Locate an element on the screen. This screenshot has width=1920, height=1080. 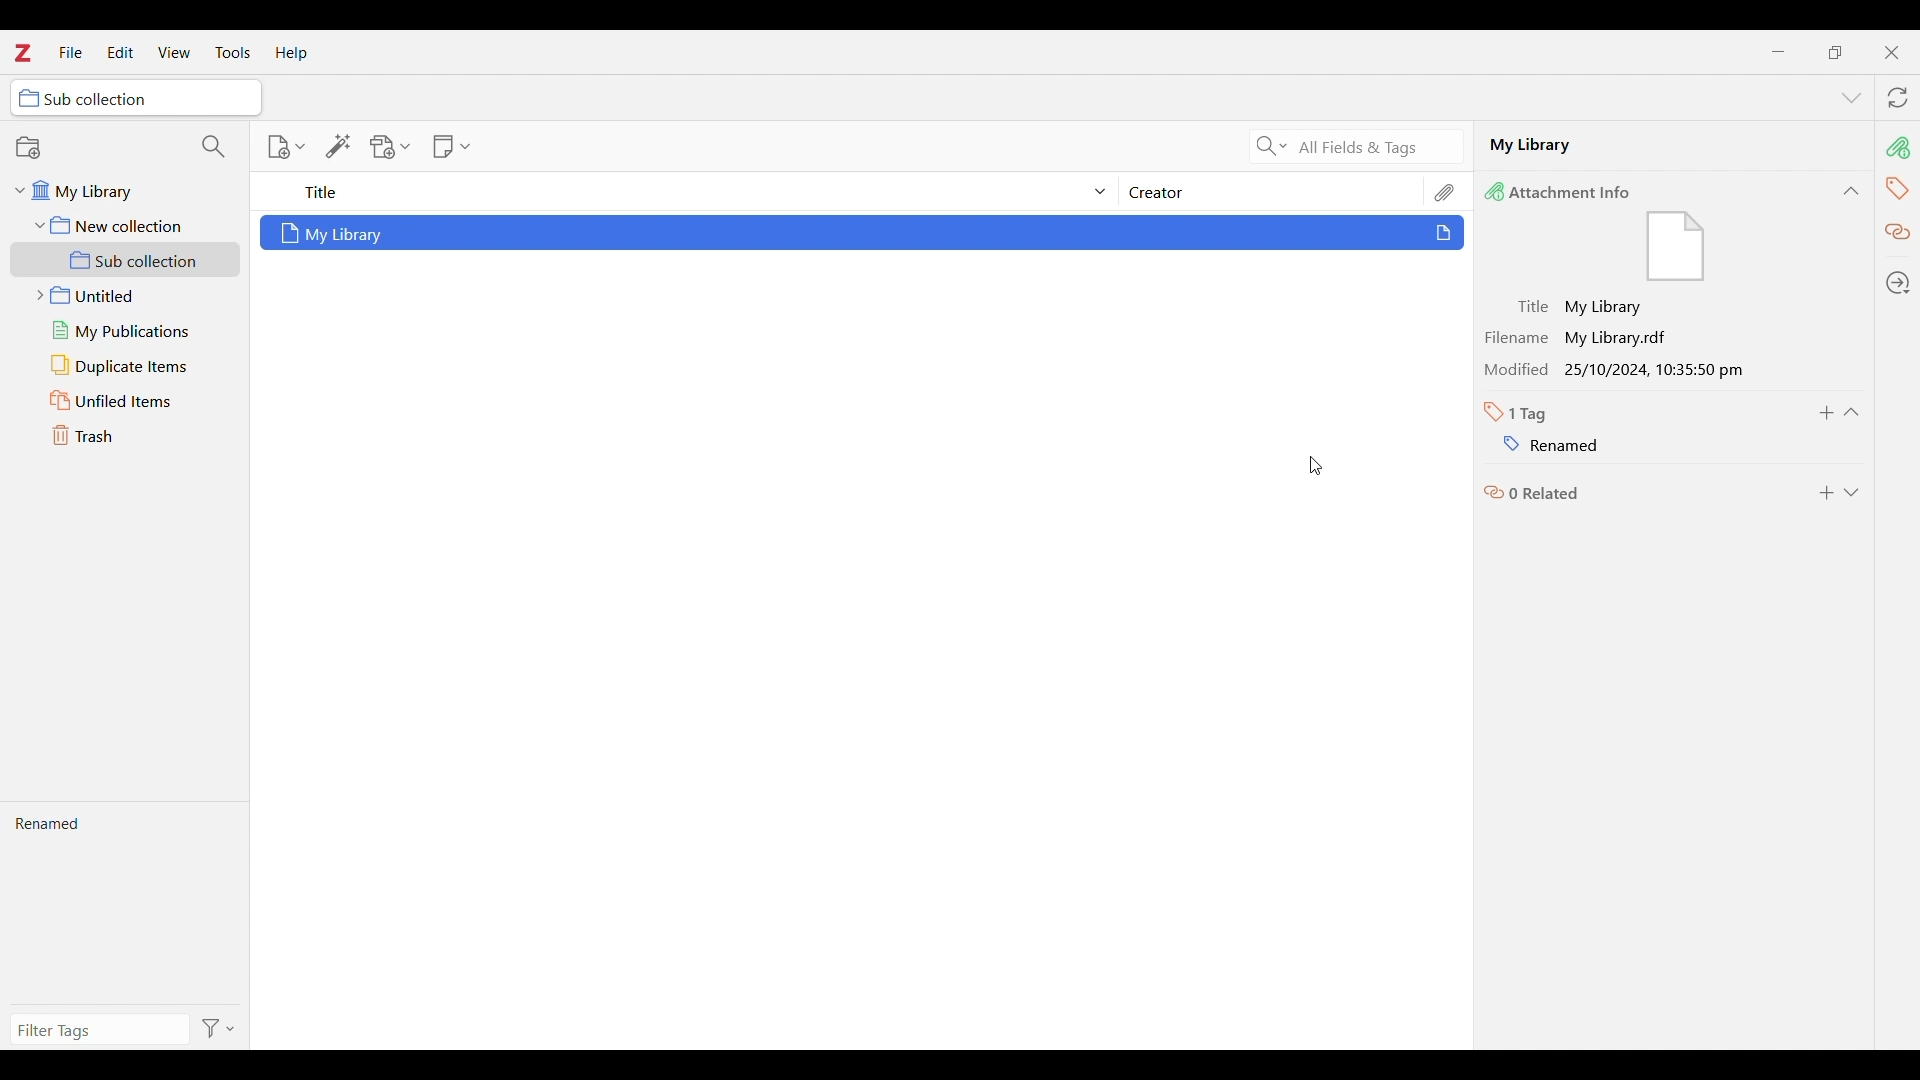
Name suggestions  is located at coordinates (1697, 409).